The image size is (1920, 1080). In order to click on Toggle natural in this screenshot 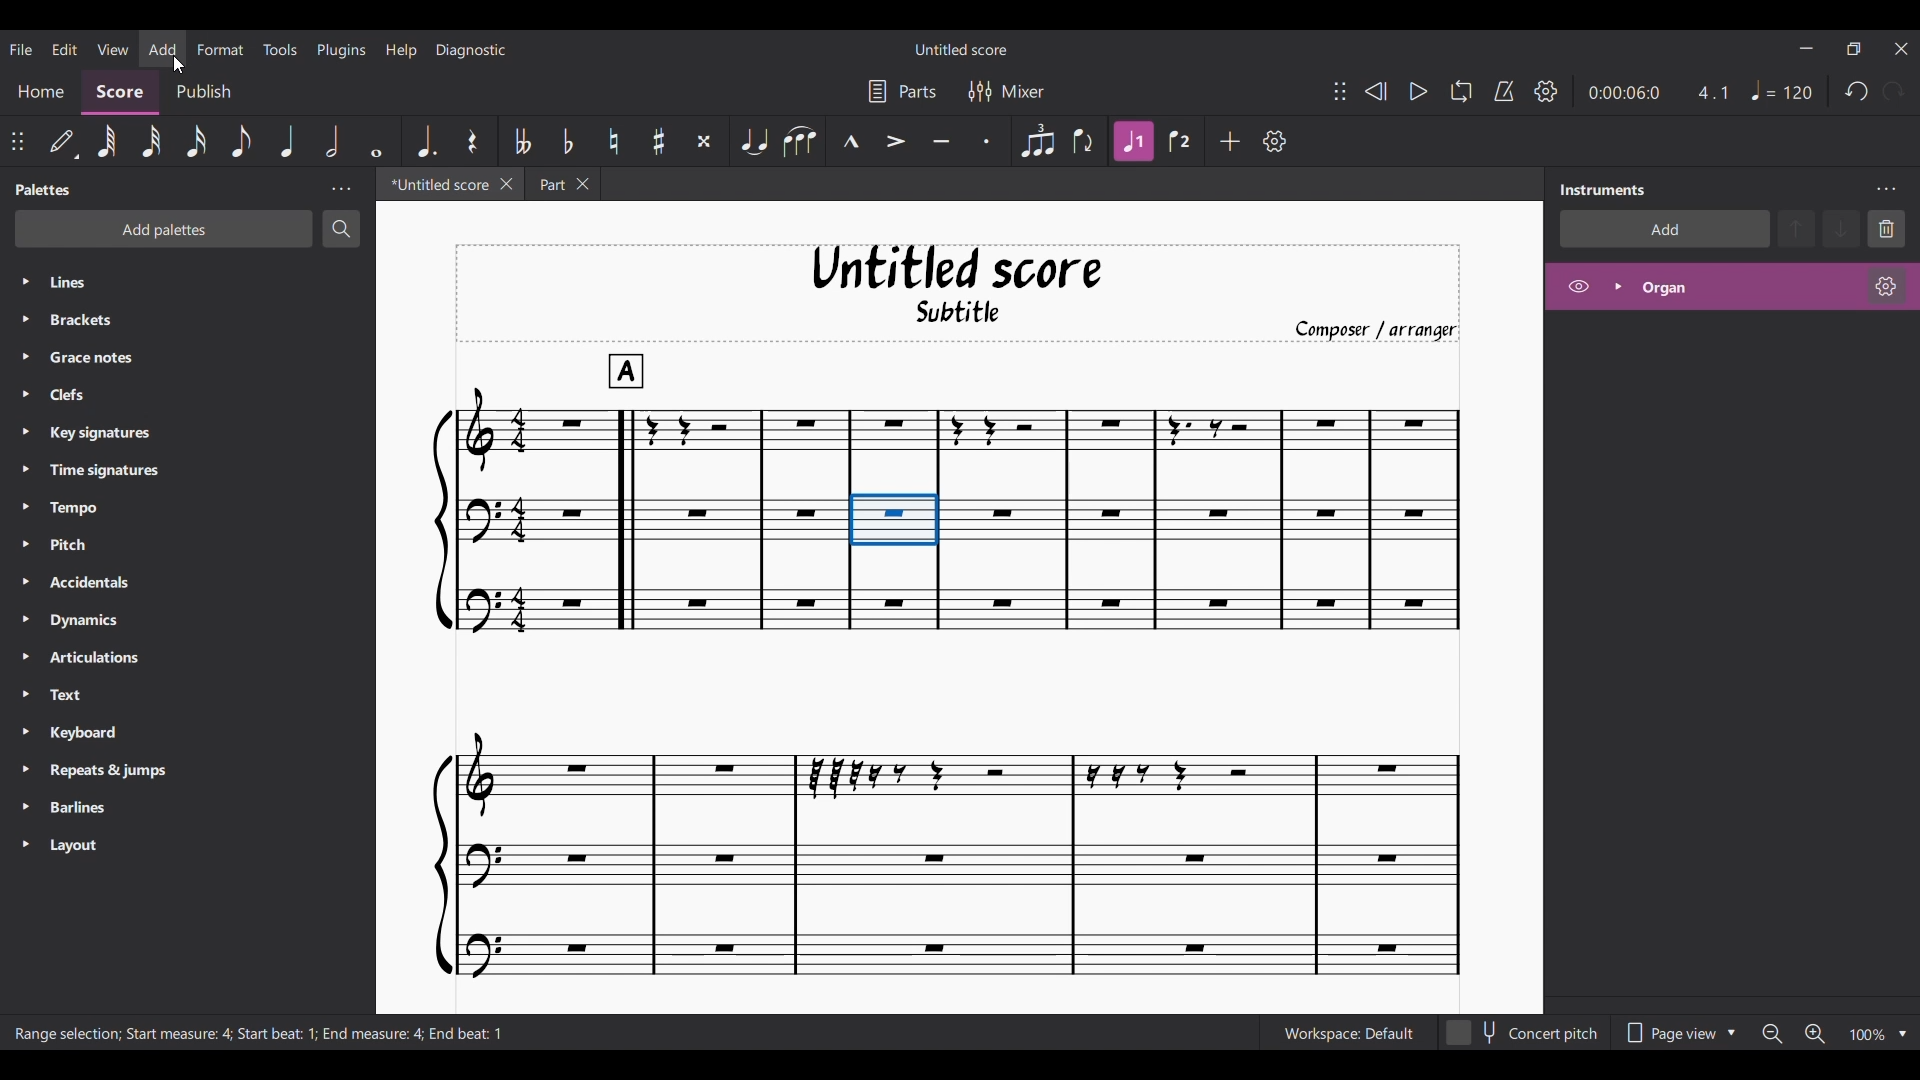, I will do `click(614, 141)`.